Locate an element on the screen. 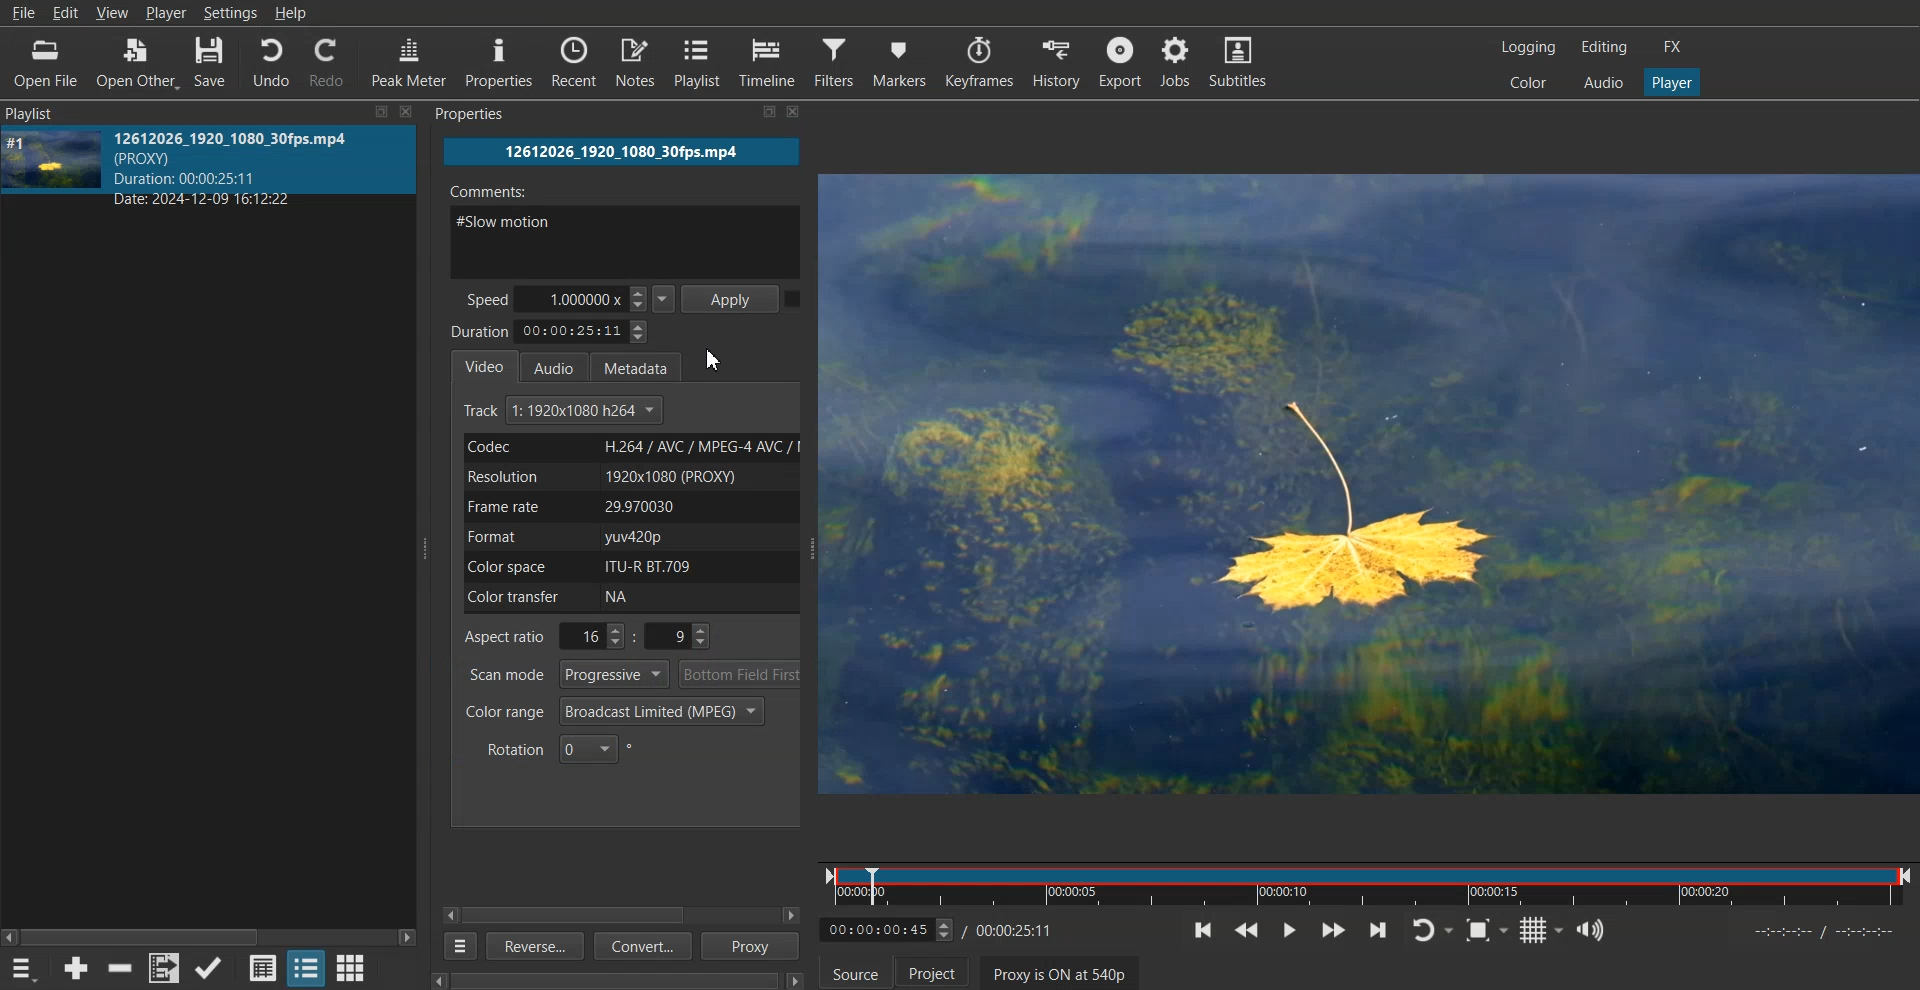  Reverse is located at coordinates (532, 945).